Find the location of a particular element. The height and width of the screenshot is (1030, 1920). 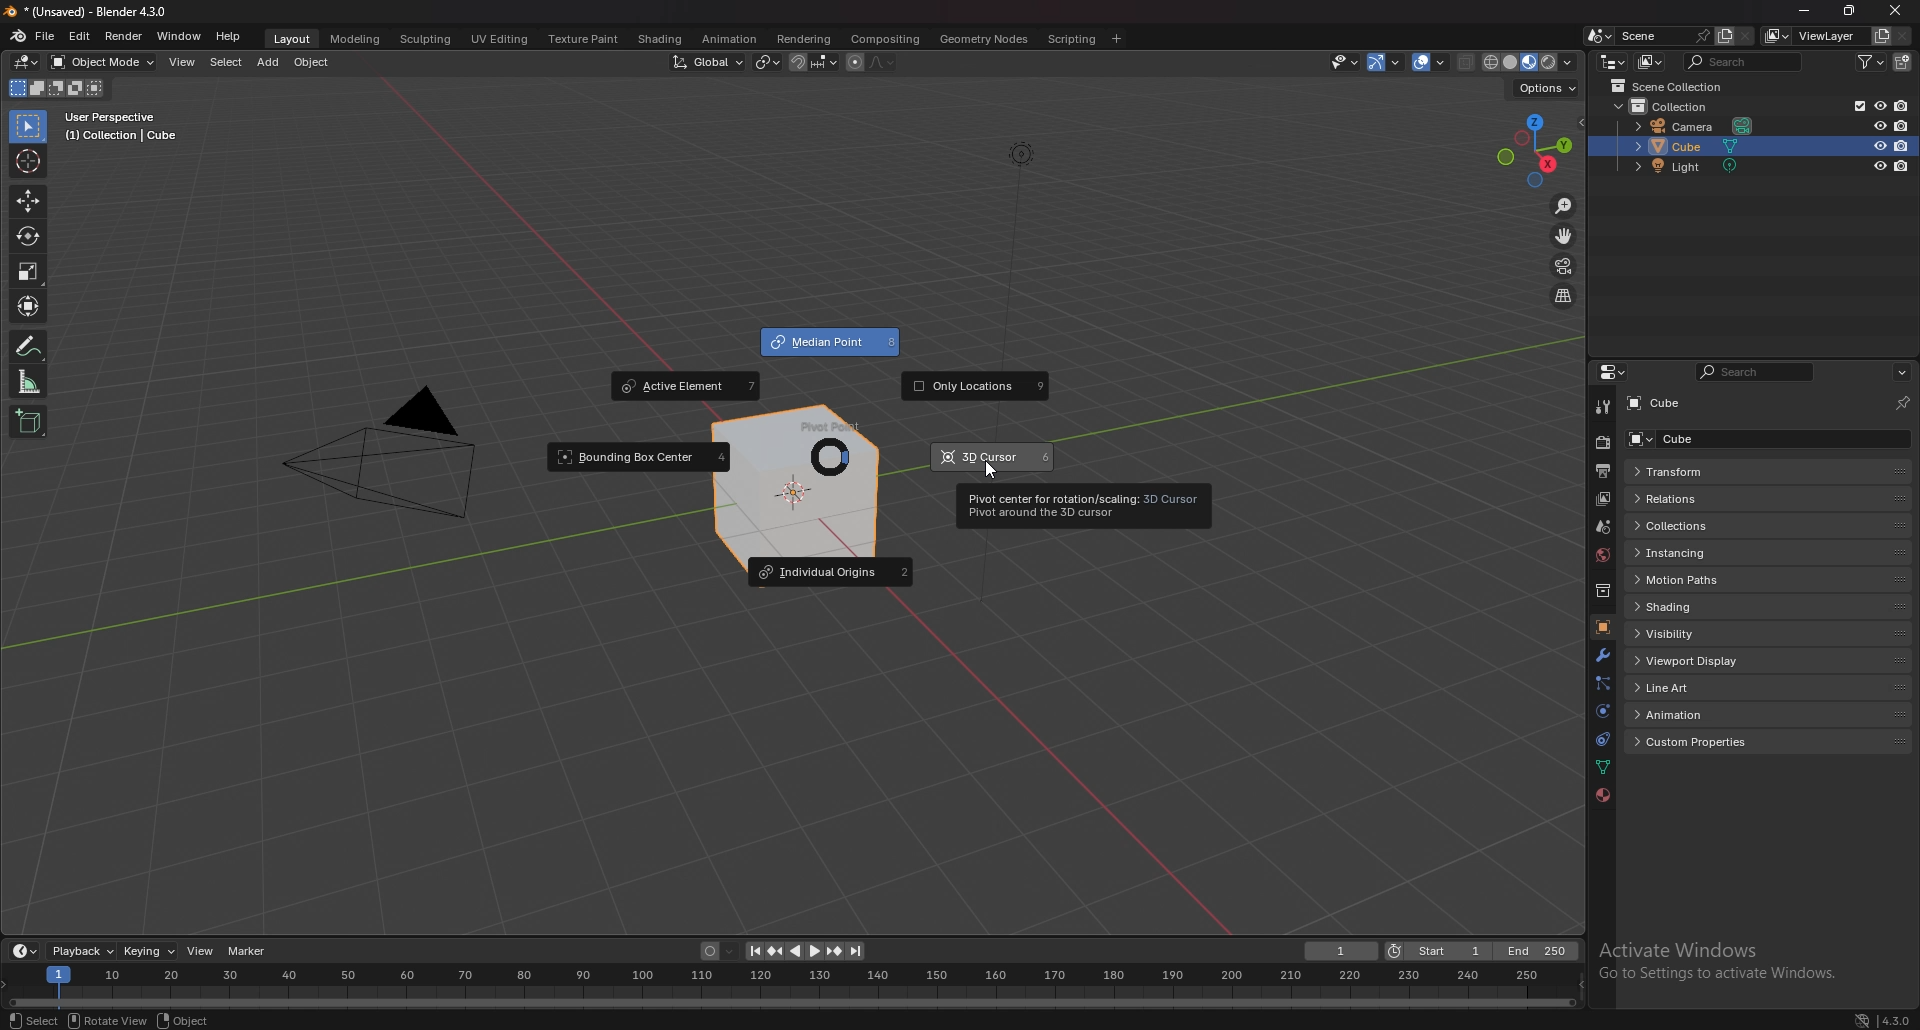

perspective/orthographic is located at coordinates (1564, 297).